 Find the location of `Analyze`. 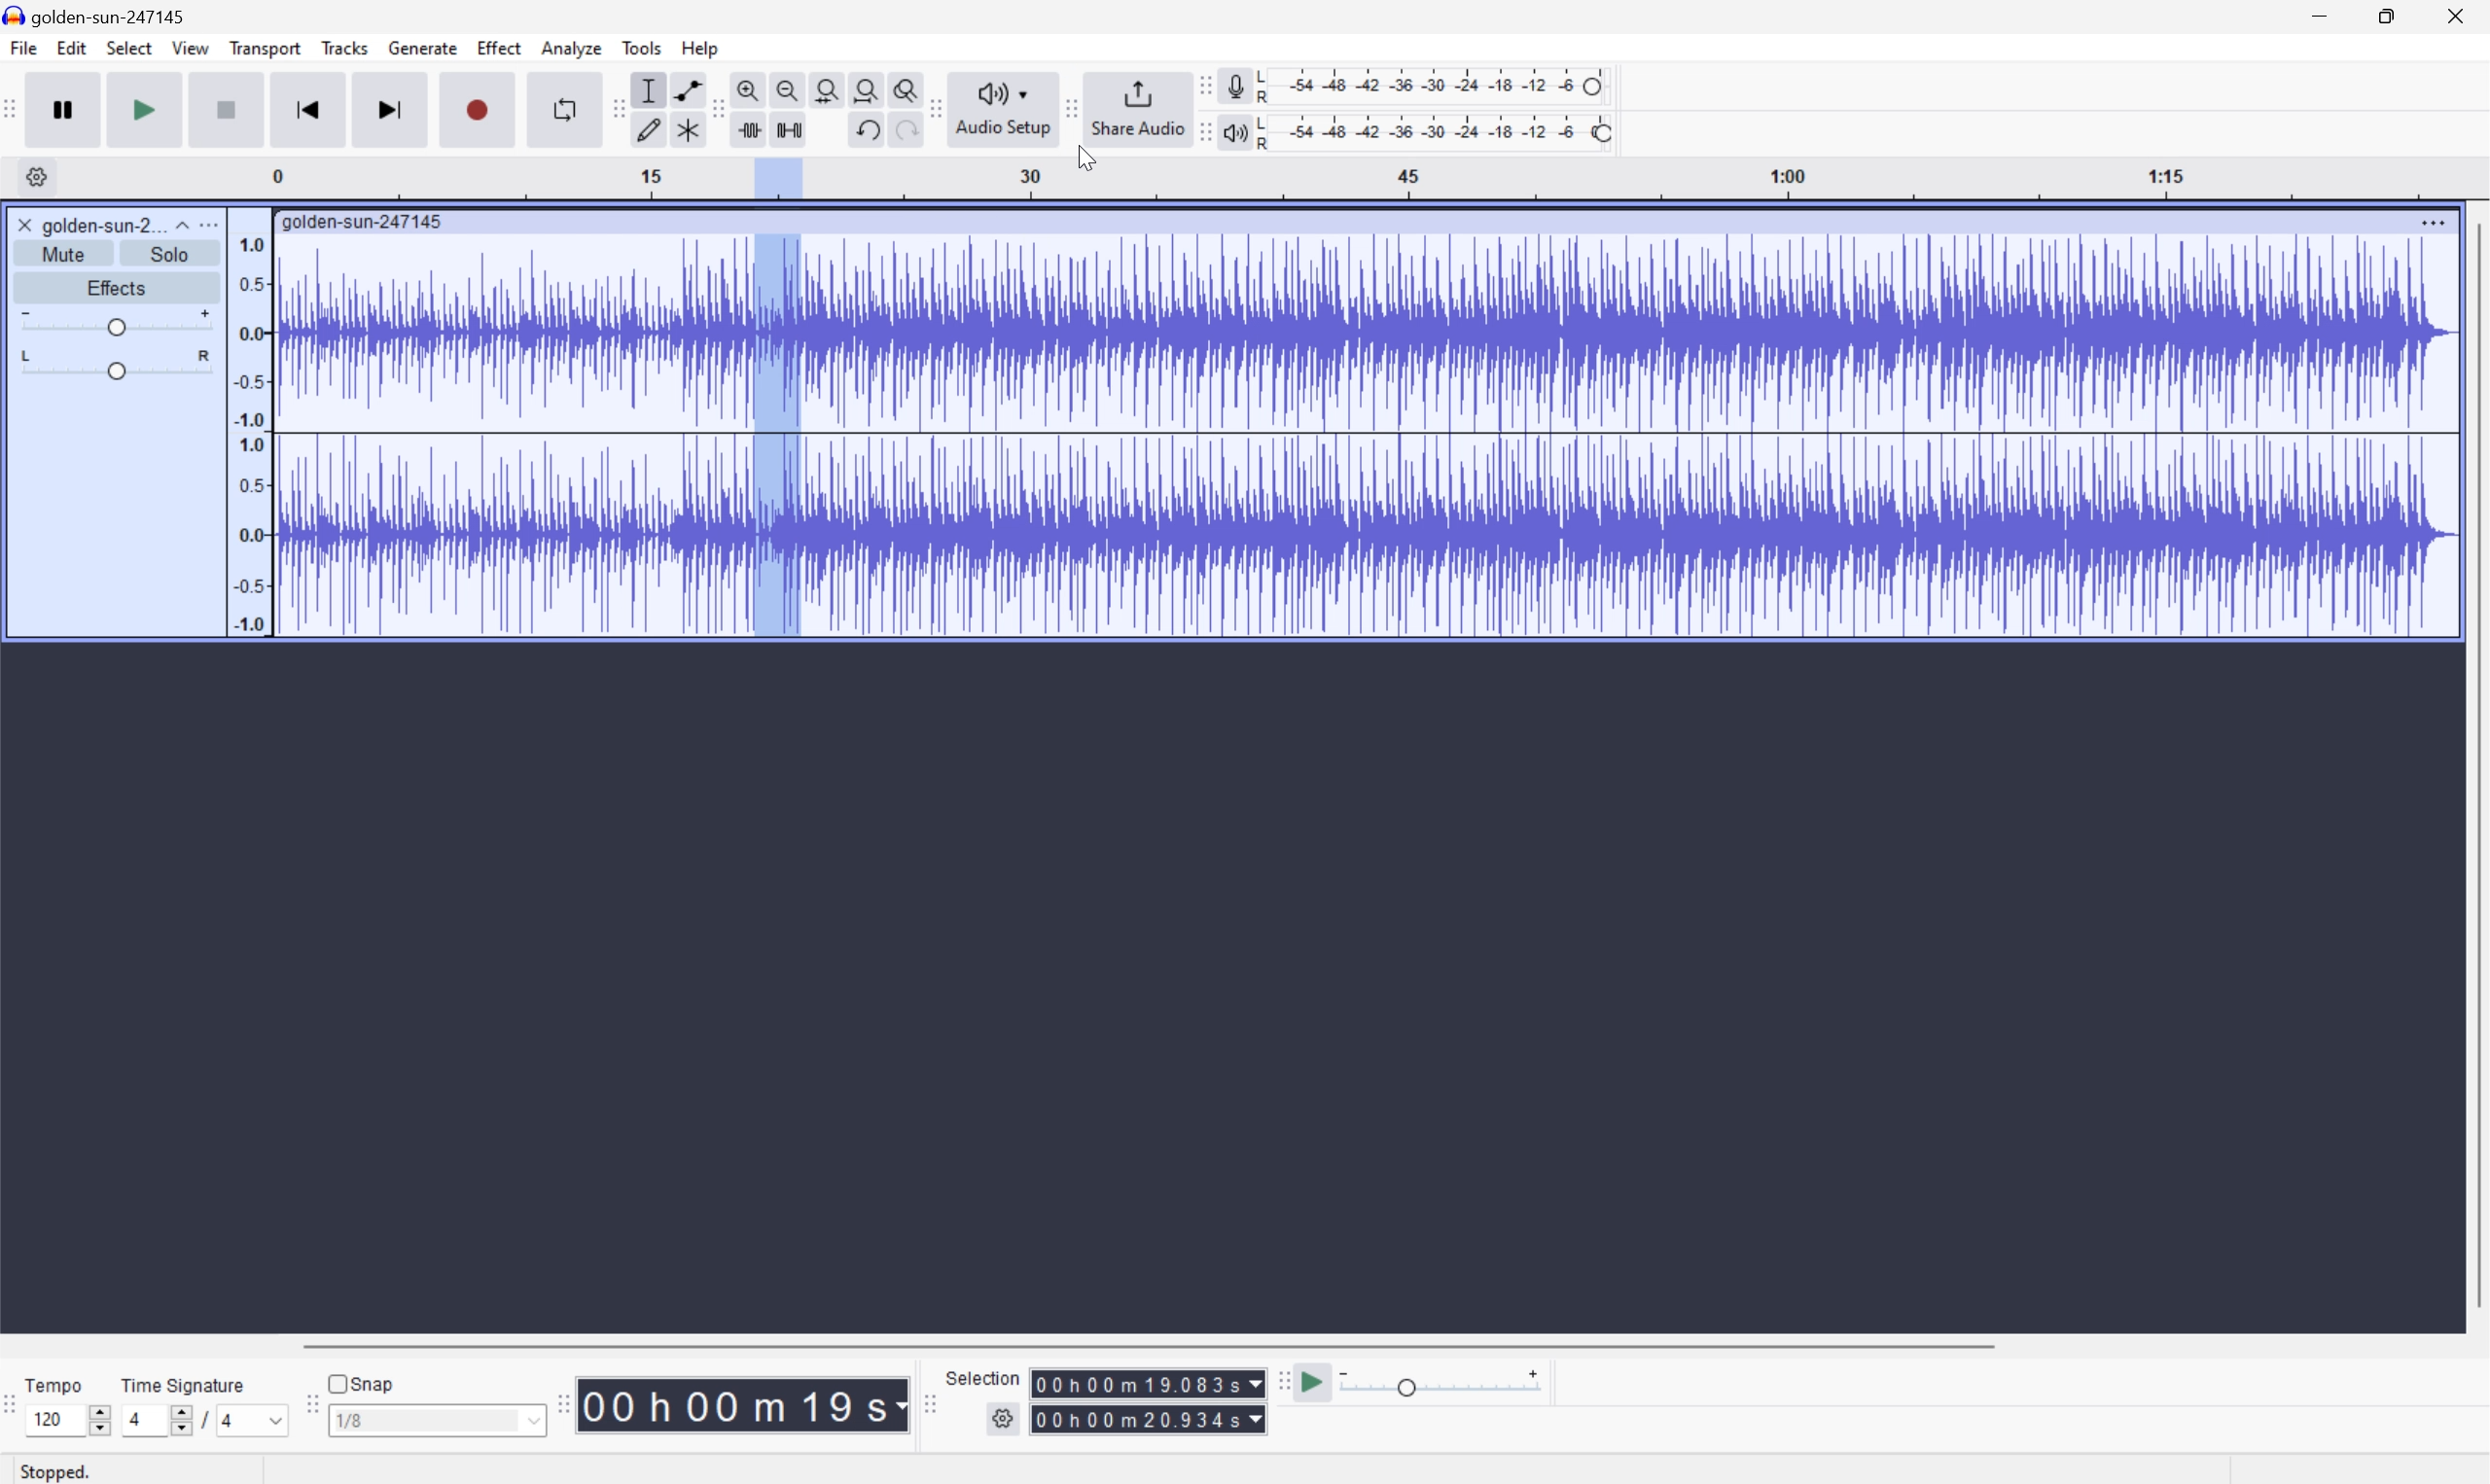

Analyze is located at coordinates (570, 47).